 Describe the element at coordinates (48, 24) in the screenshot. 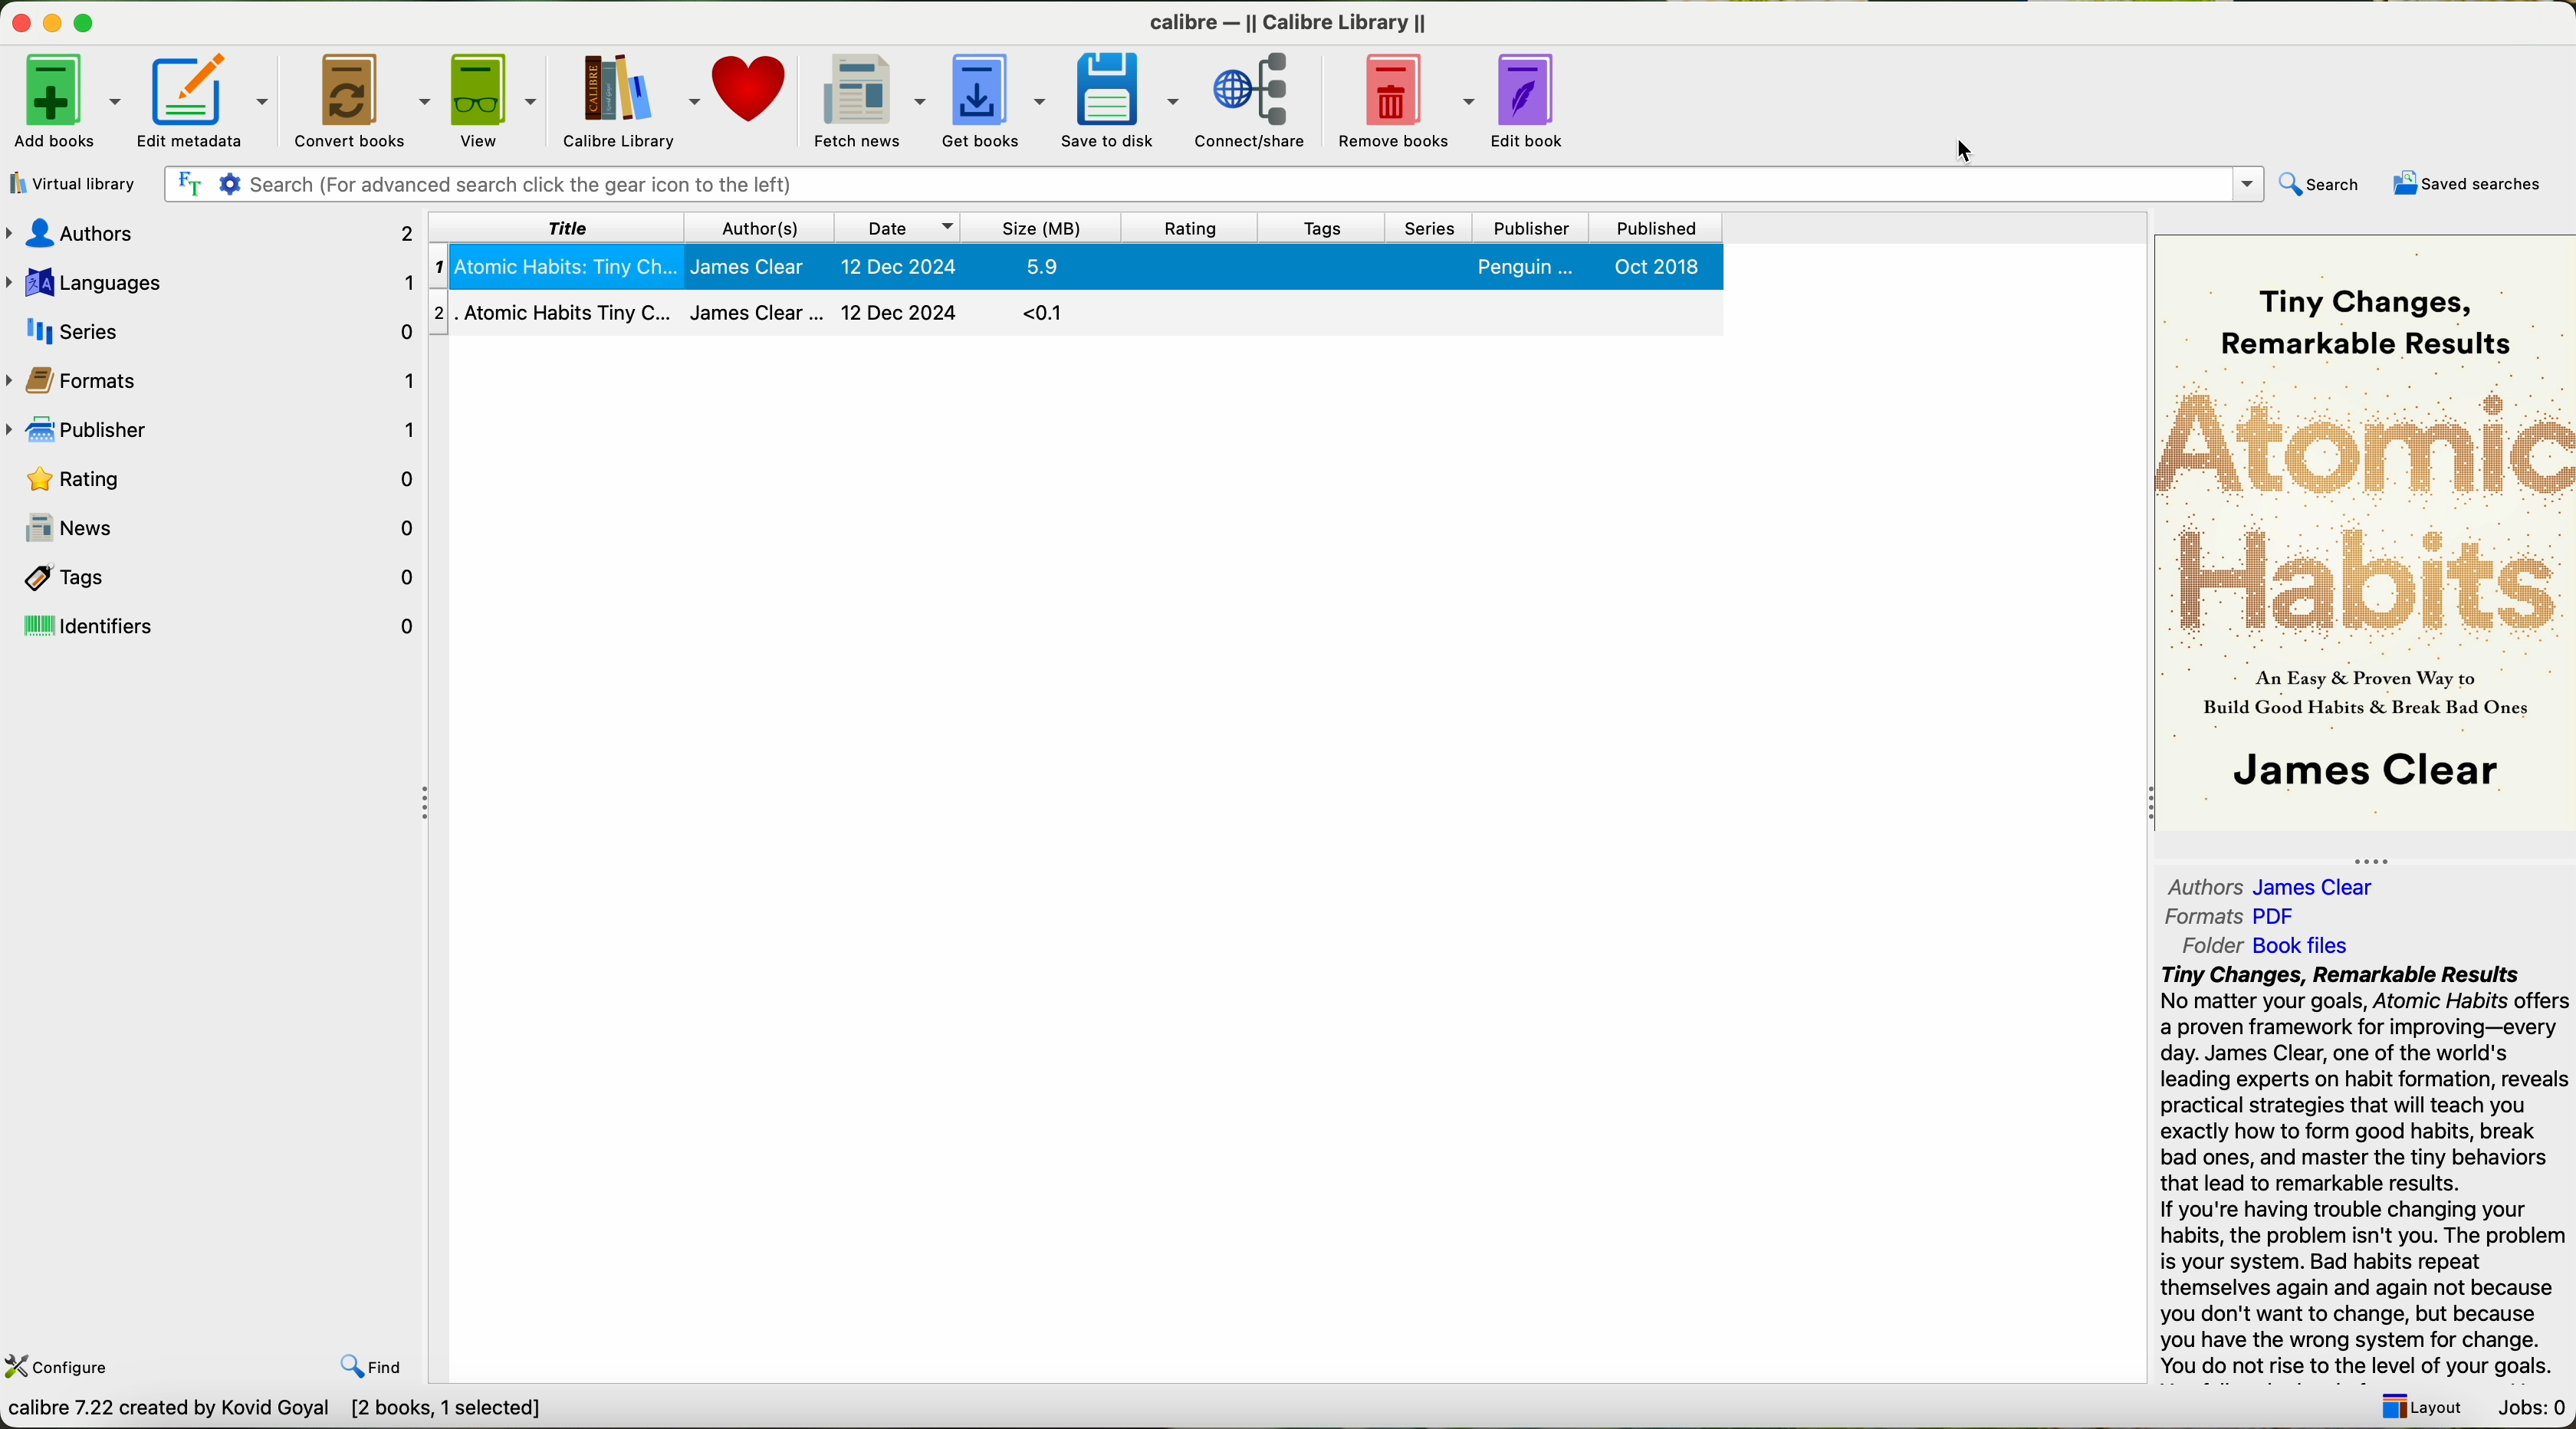

I see `minimize` at that location.